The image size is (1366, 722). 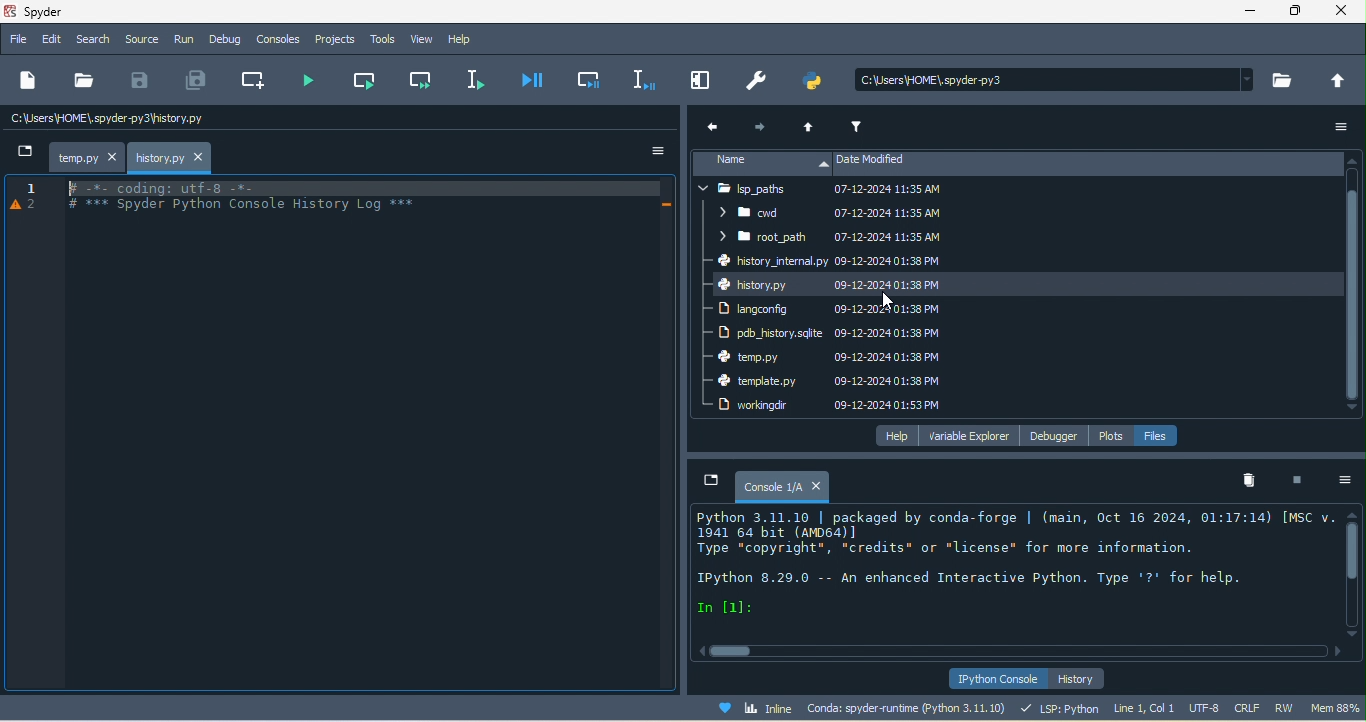 What do you see at coordinates (755, 127) in the screenshot?
I see `next` at bounding box center [755, 127].